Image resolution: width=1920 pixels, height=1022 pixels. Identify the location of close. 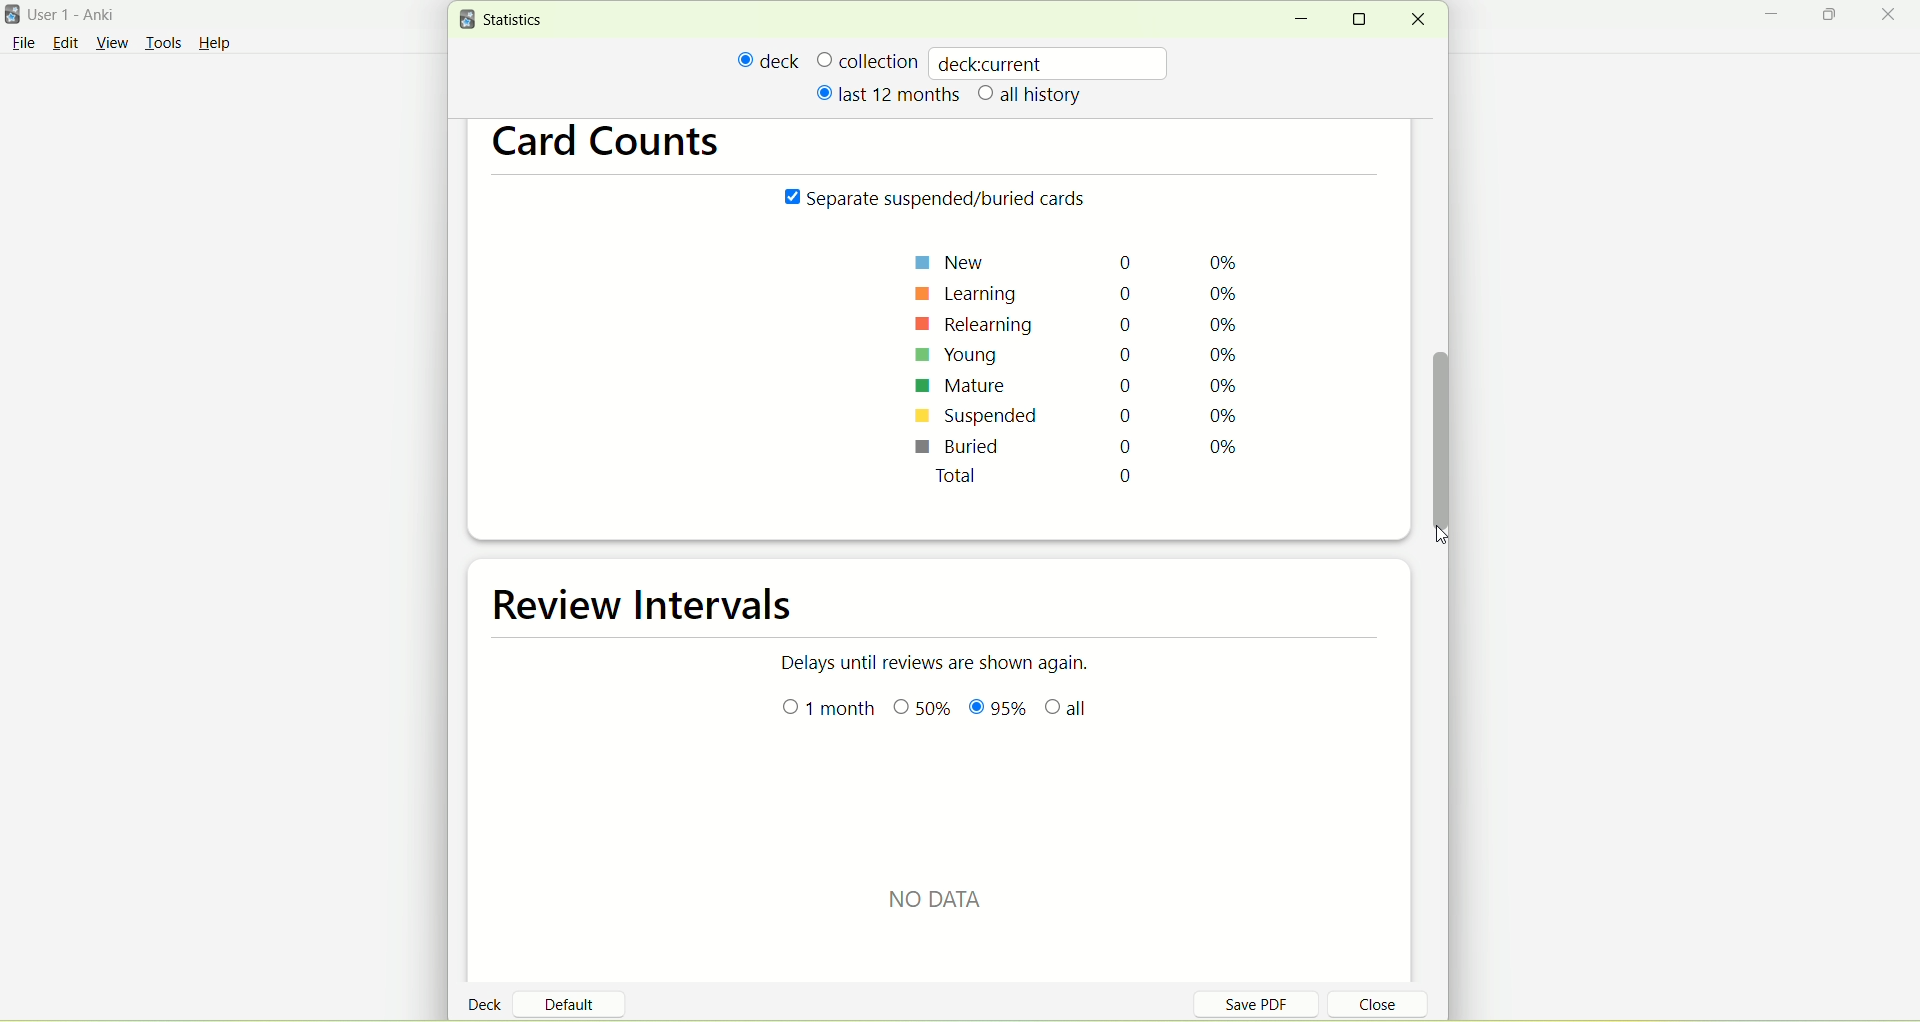
(1892, 16).